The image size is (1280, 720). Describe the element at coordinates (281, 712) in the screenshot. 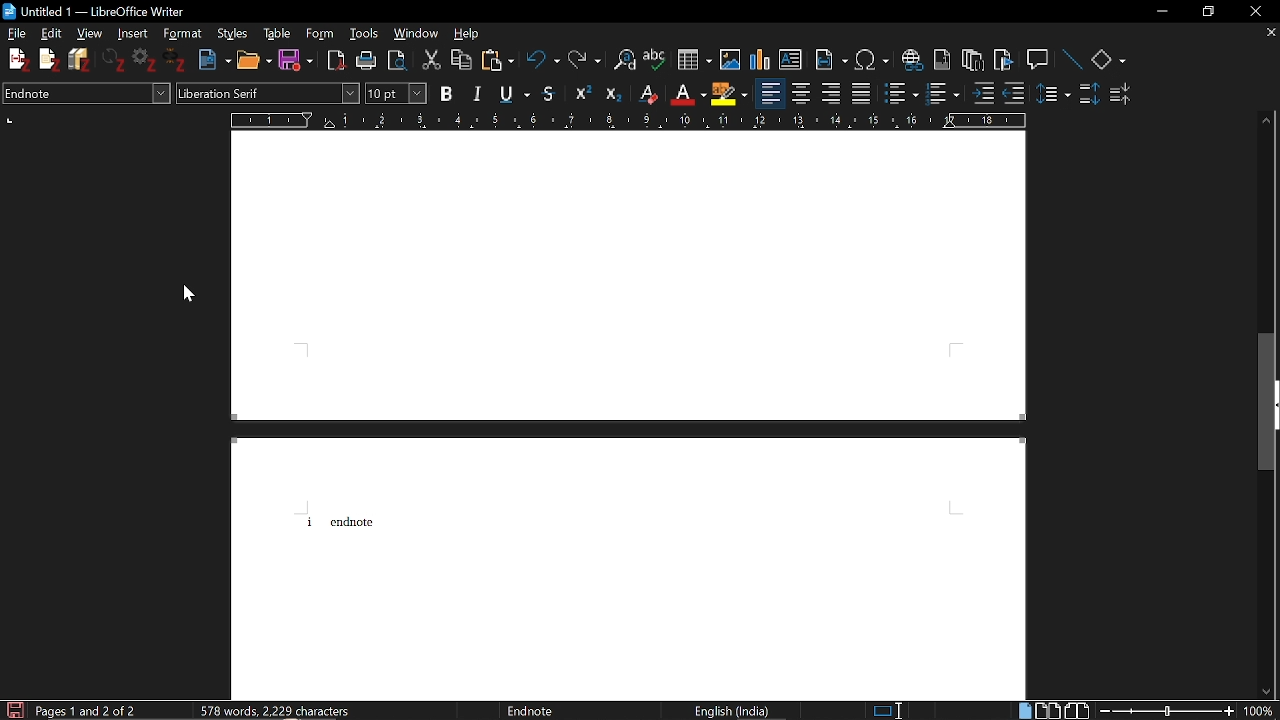

I see `577 Word, 2,222 characters` at that location.